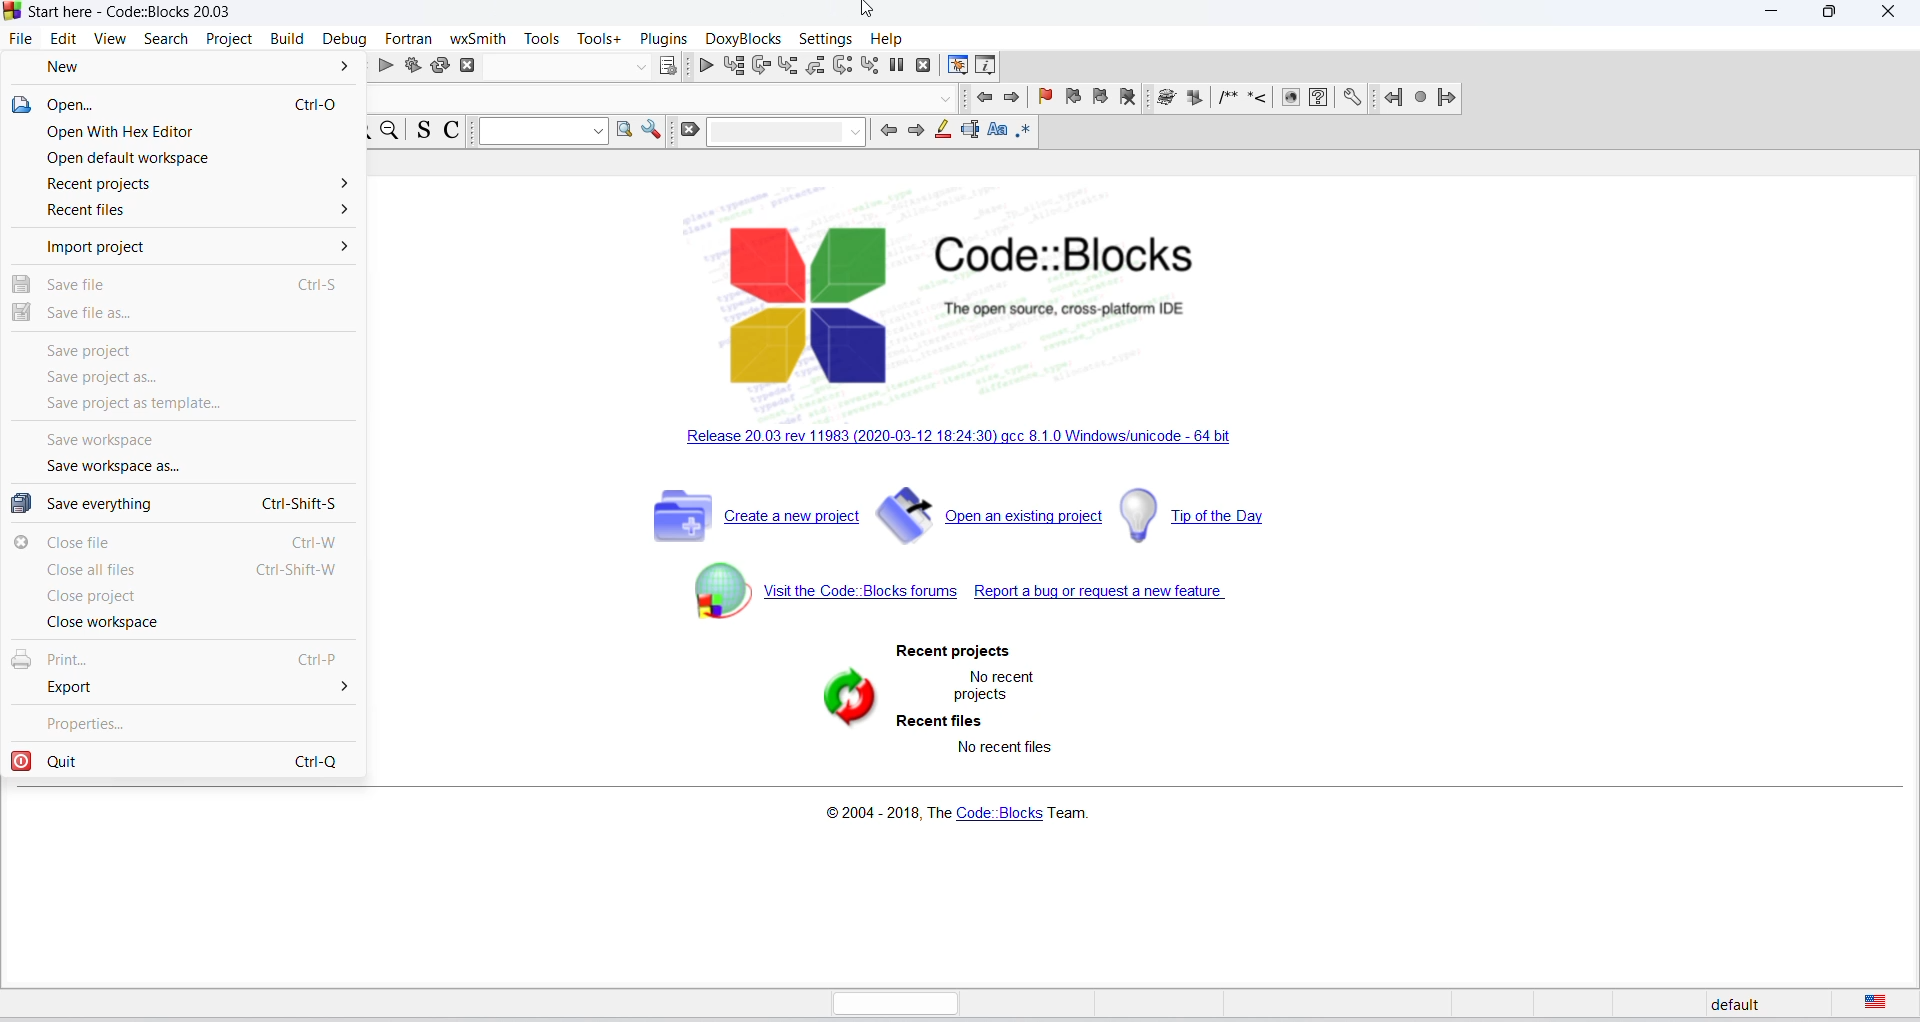 Image resolution: width=1920 pixels, height=1022 pixels. What do you see at coordinates (970, 131) in the screenshot?
I see `text selection` at bounding box center [970, 131].